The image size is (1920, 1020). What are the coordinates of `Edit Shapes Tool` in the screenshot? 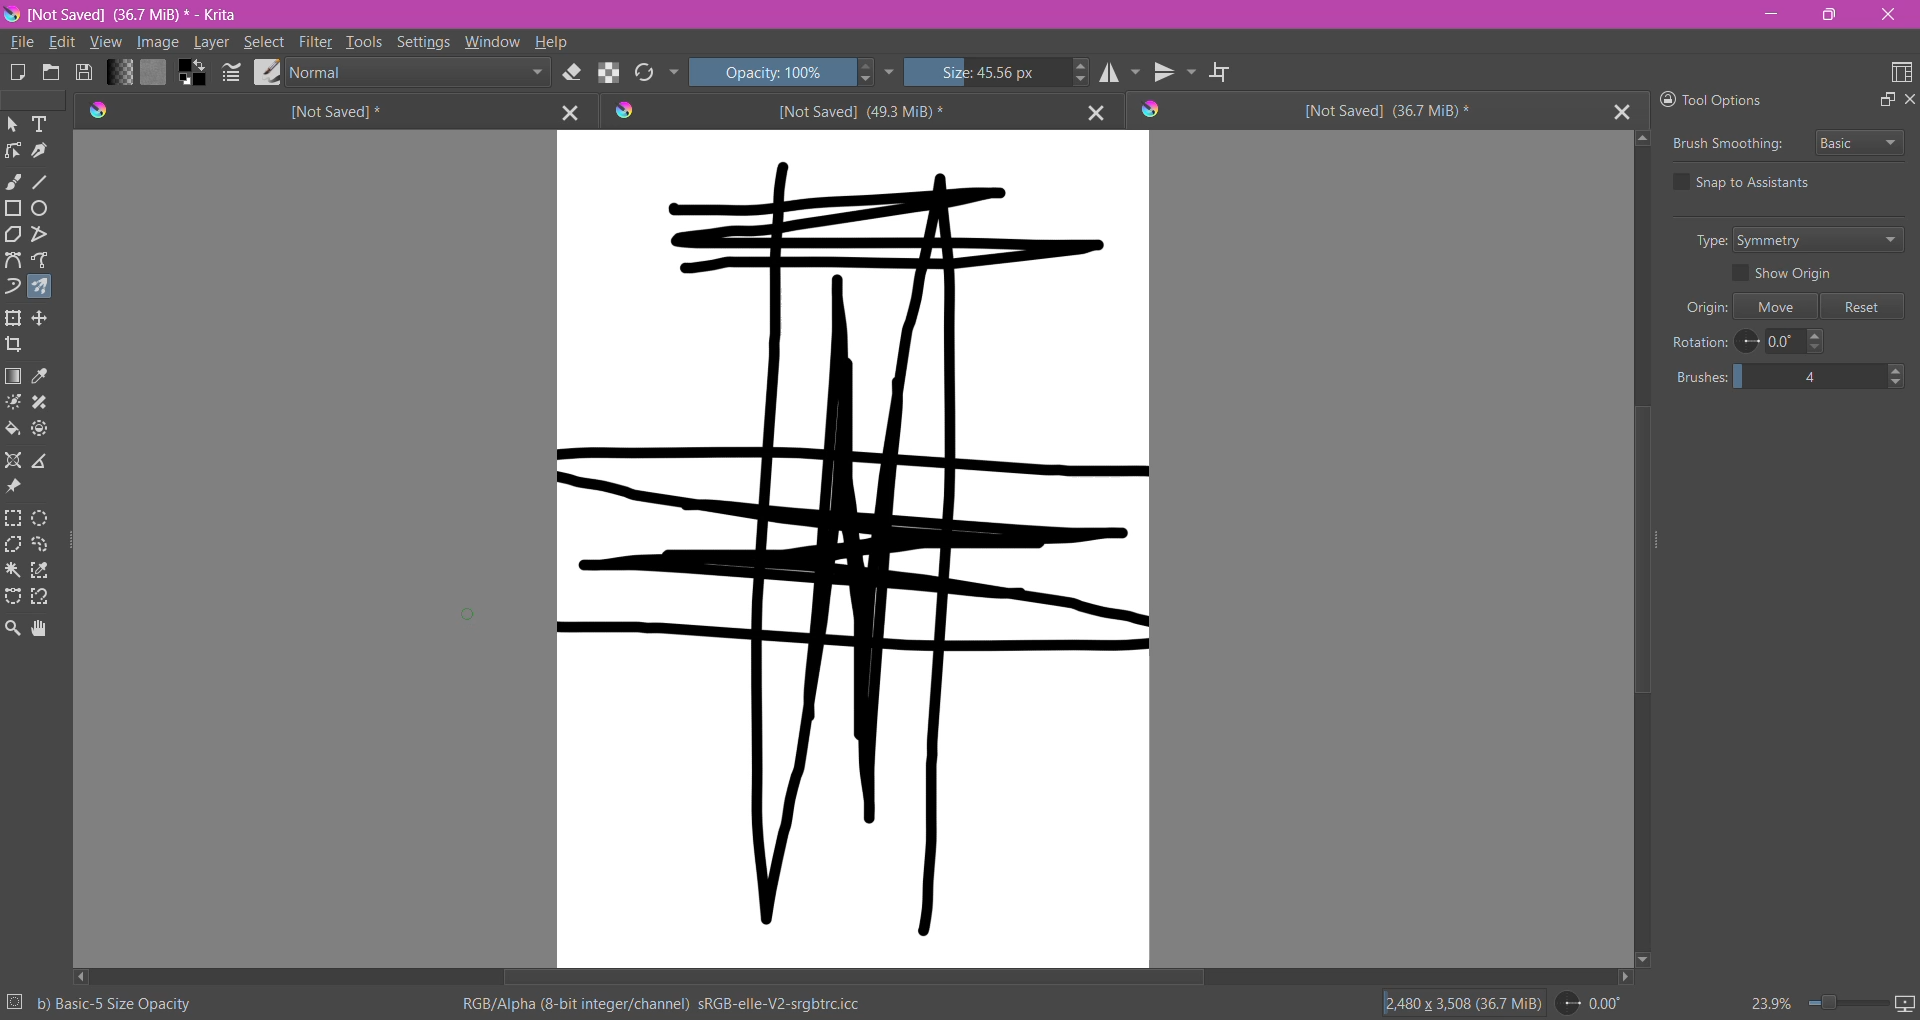 It's located at (14, 151).